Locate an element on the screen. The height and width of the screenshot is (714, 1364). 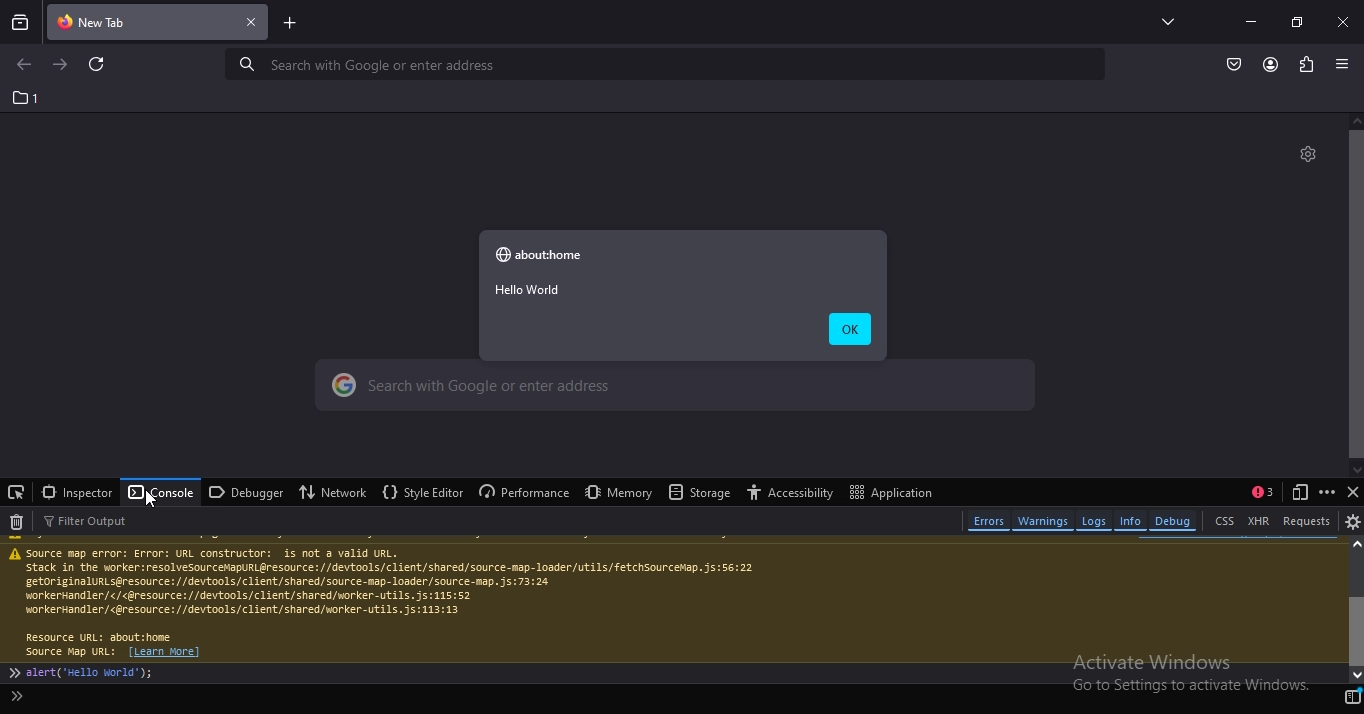
network is located at coordinates (329, 493).